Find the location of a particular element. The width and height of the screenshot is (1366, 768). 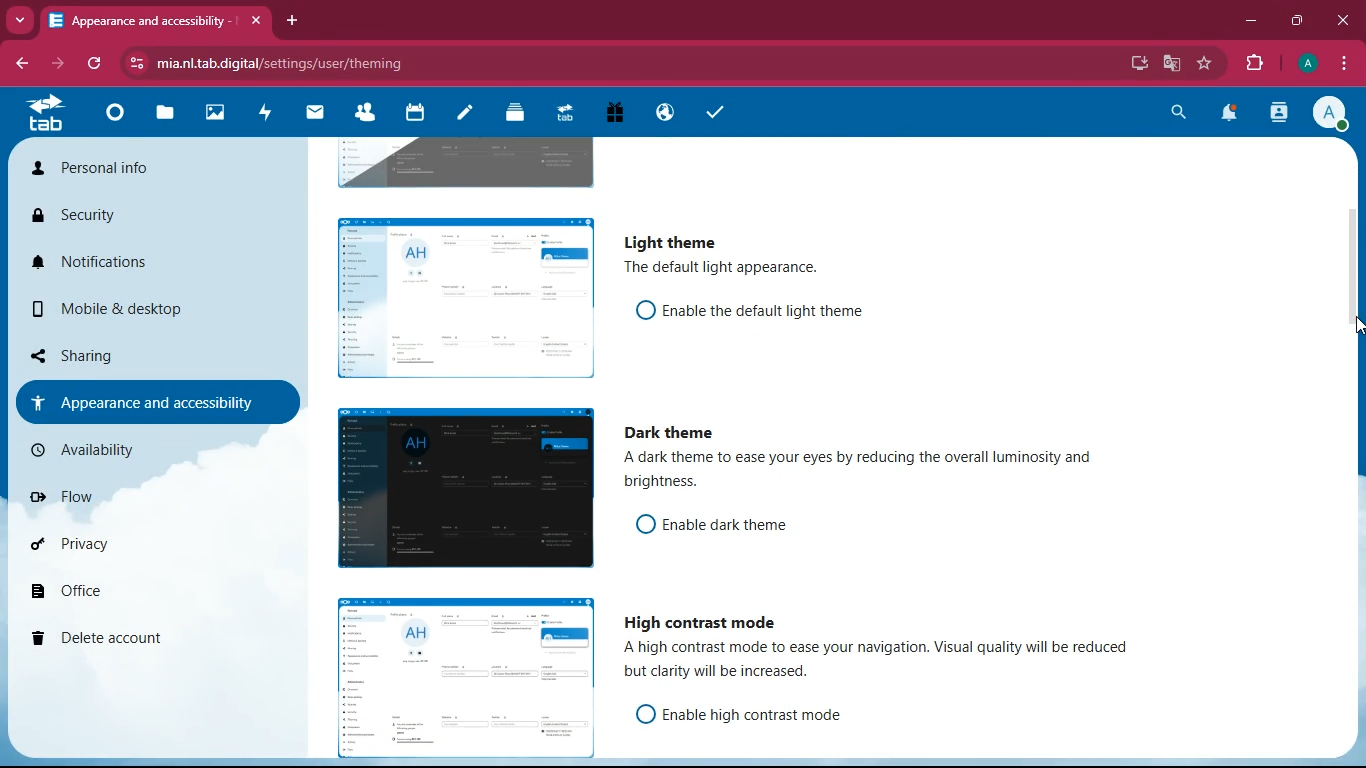

image is located at coordinates (460, 295).